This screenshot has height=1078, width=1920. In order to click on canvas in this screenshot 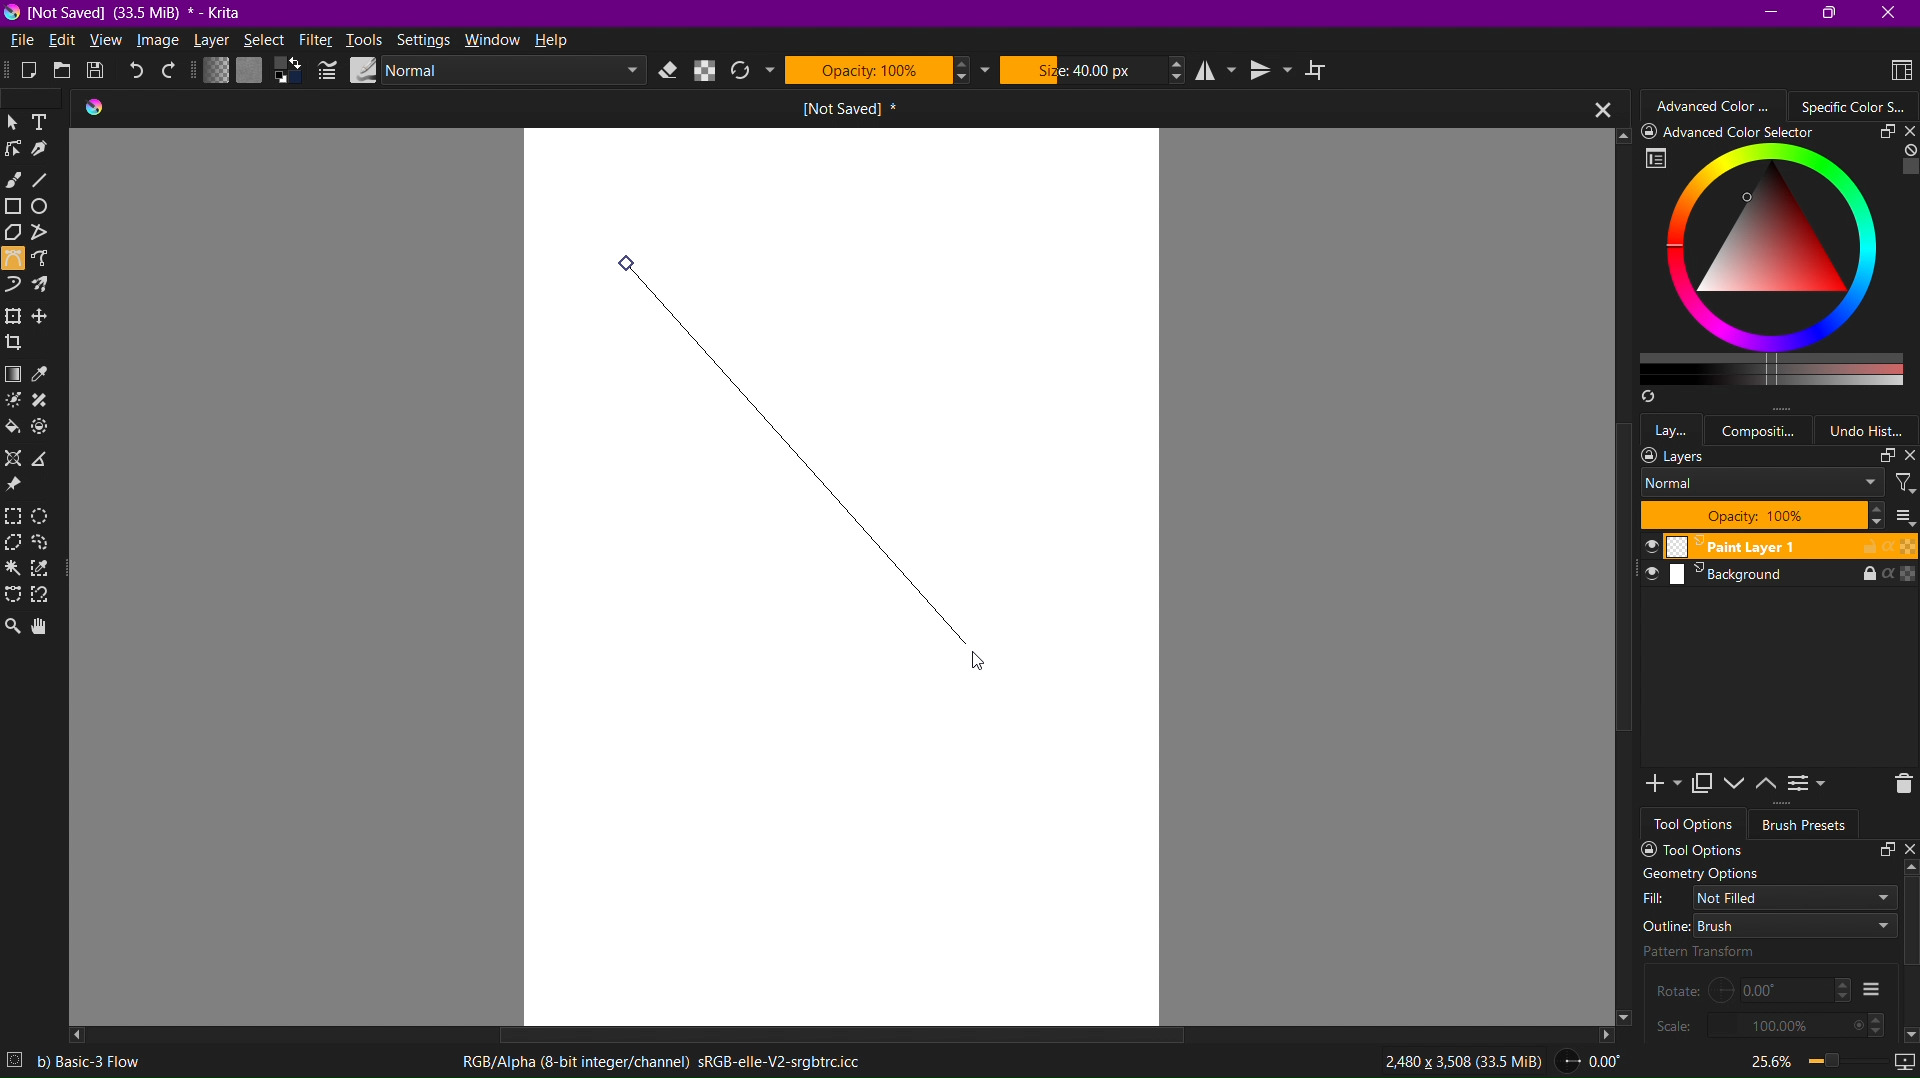, I will do `click(839, 576)`.